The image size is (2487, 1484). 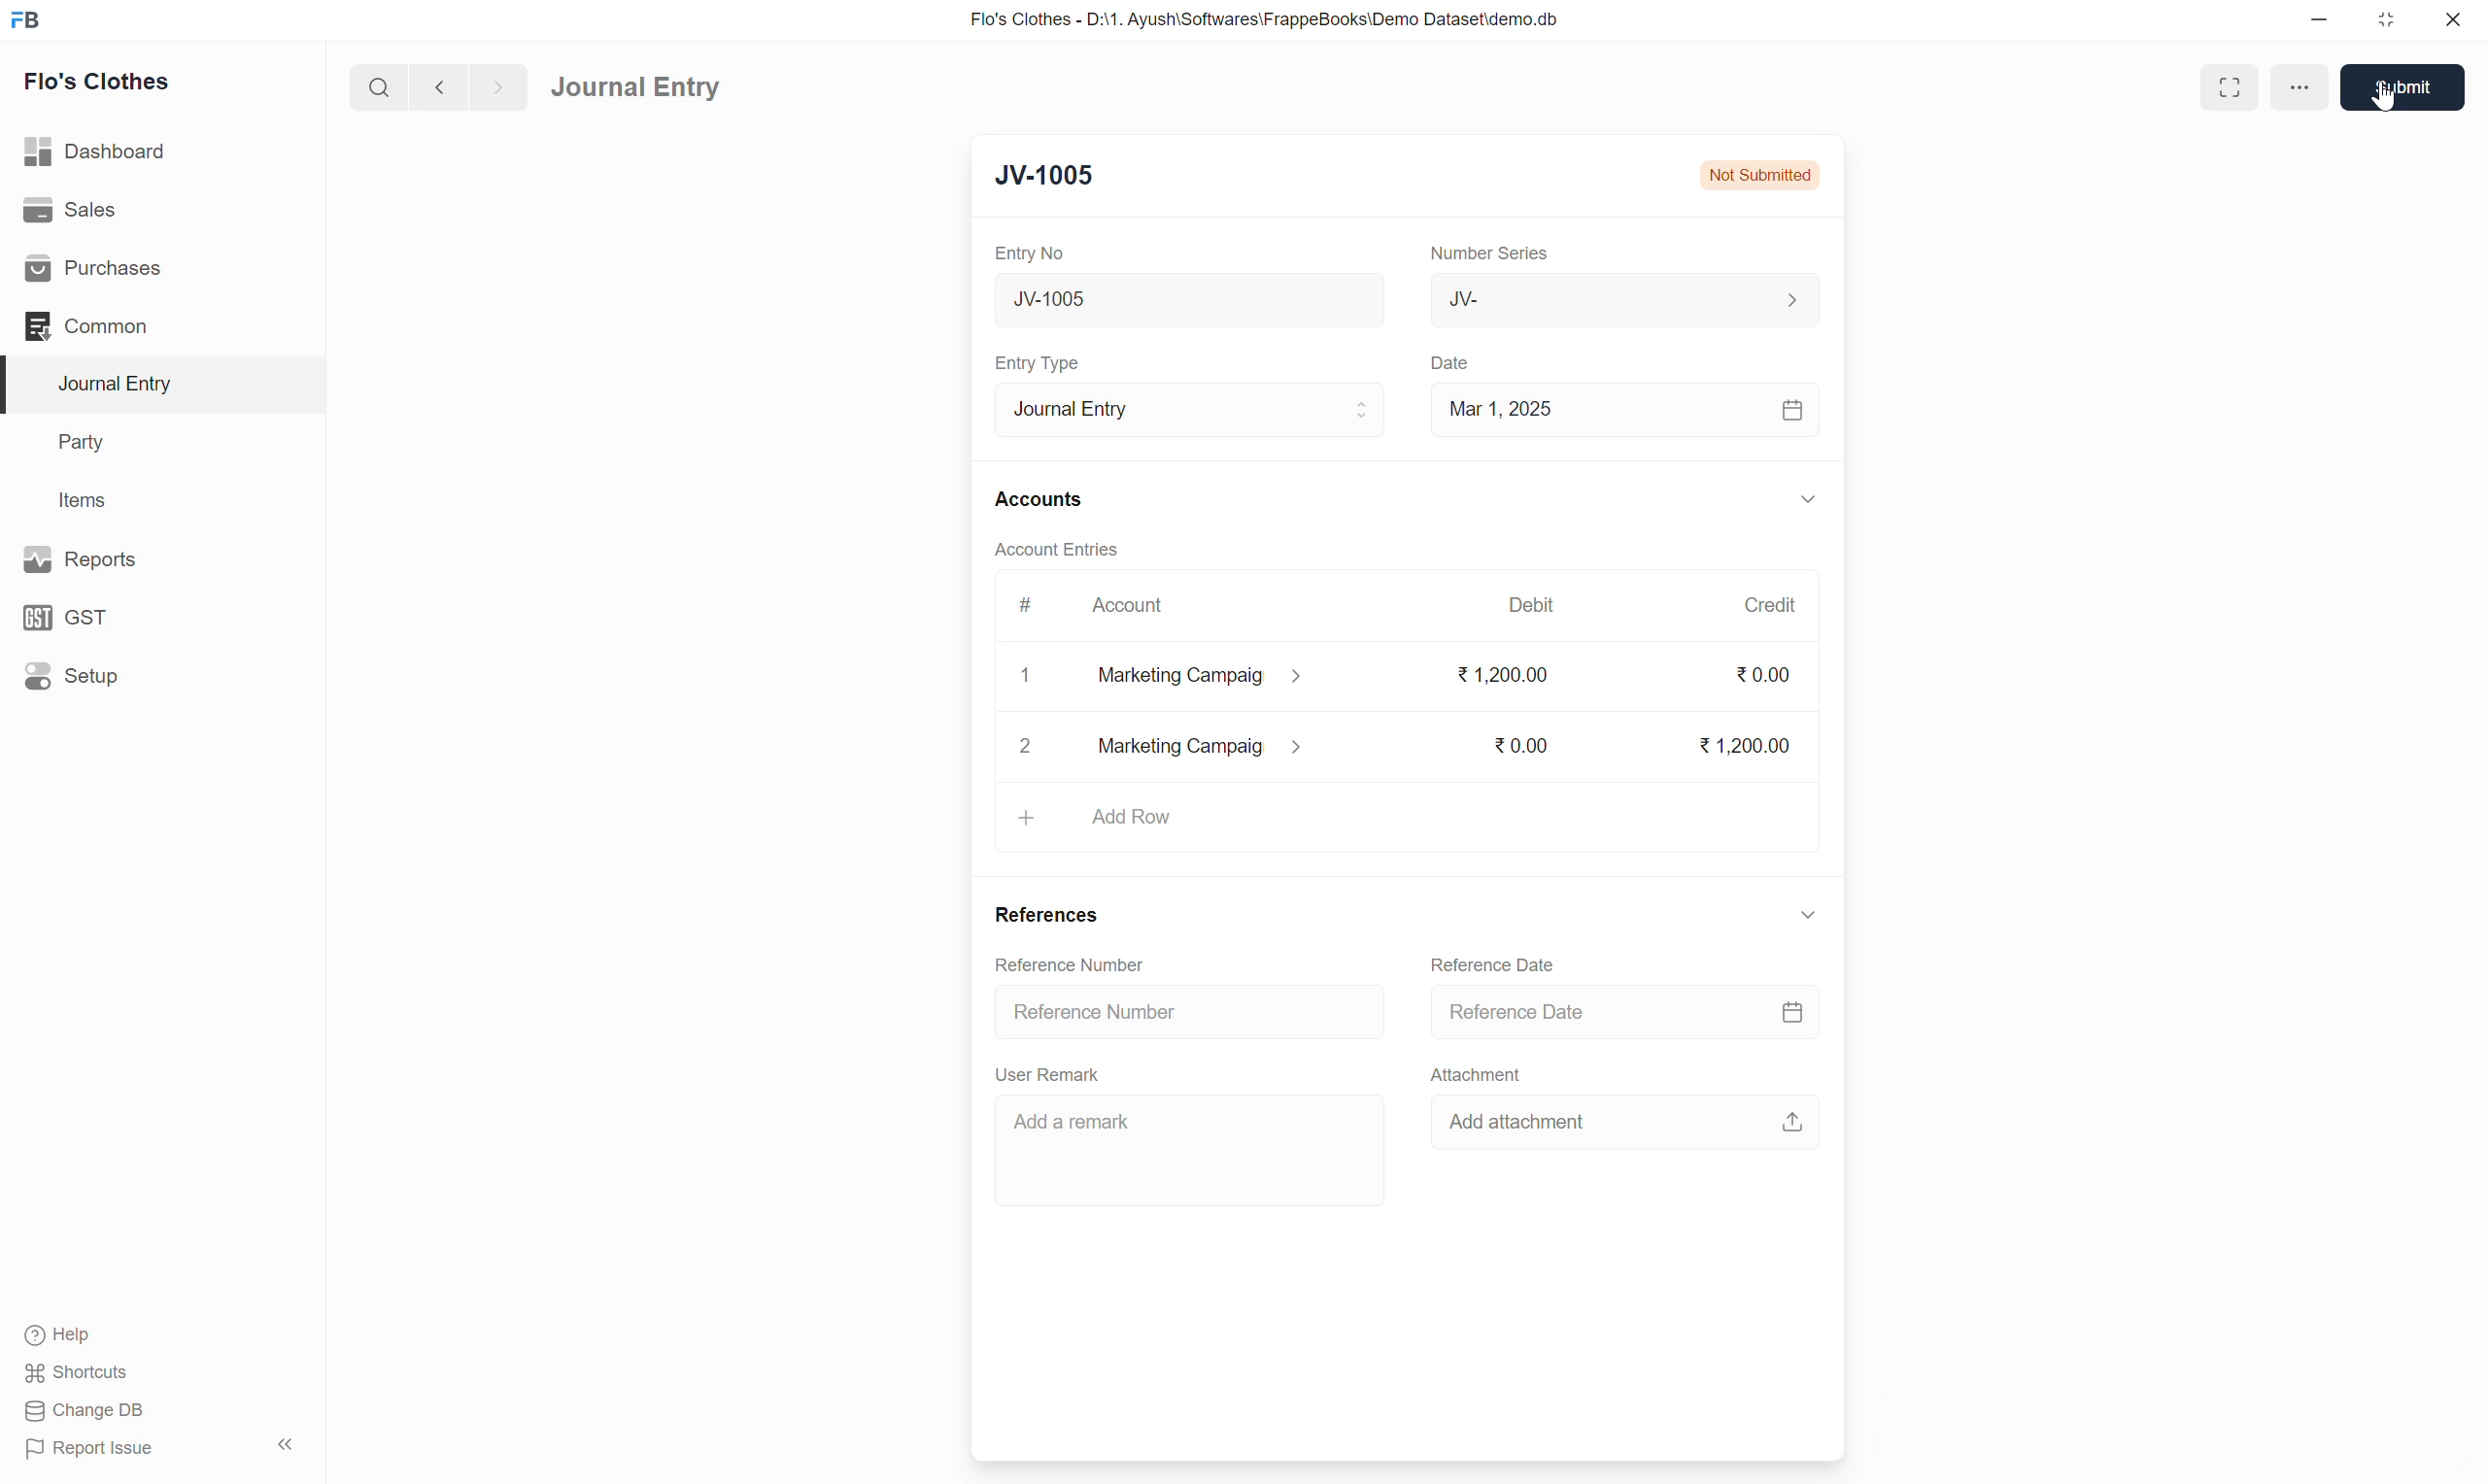 I want to click on cursor, so click(x=2385, y=100).